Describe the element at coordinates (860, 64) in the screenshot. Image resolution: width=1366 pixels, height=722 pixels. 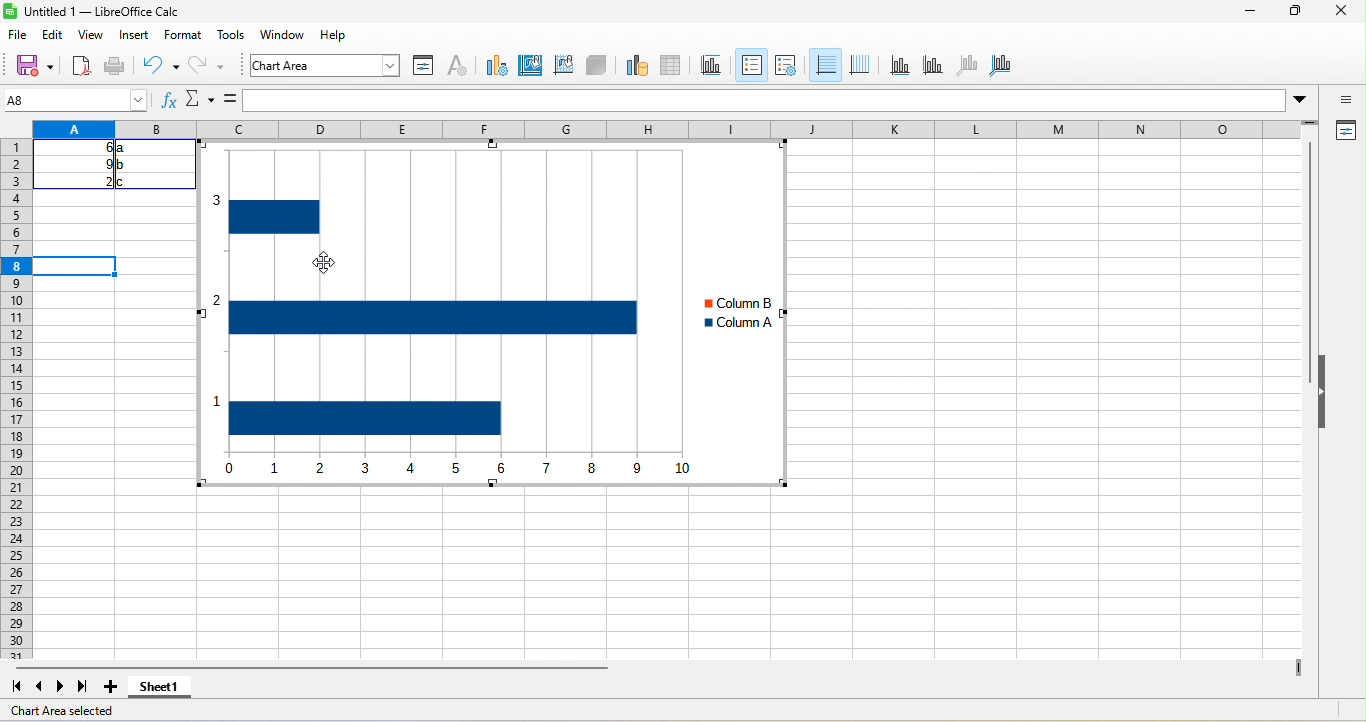
I see `legend` at that location.